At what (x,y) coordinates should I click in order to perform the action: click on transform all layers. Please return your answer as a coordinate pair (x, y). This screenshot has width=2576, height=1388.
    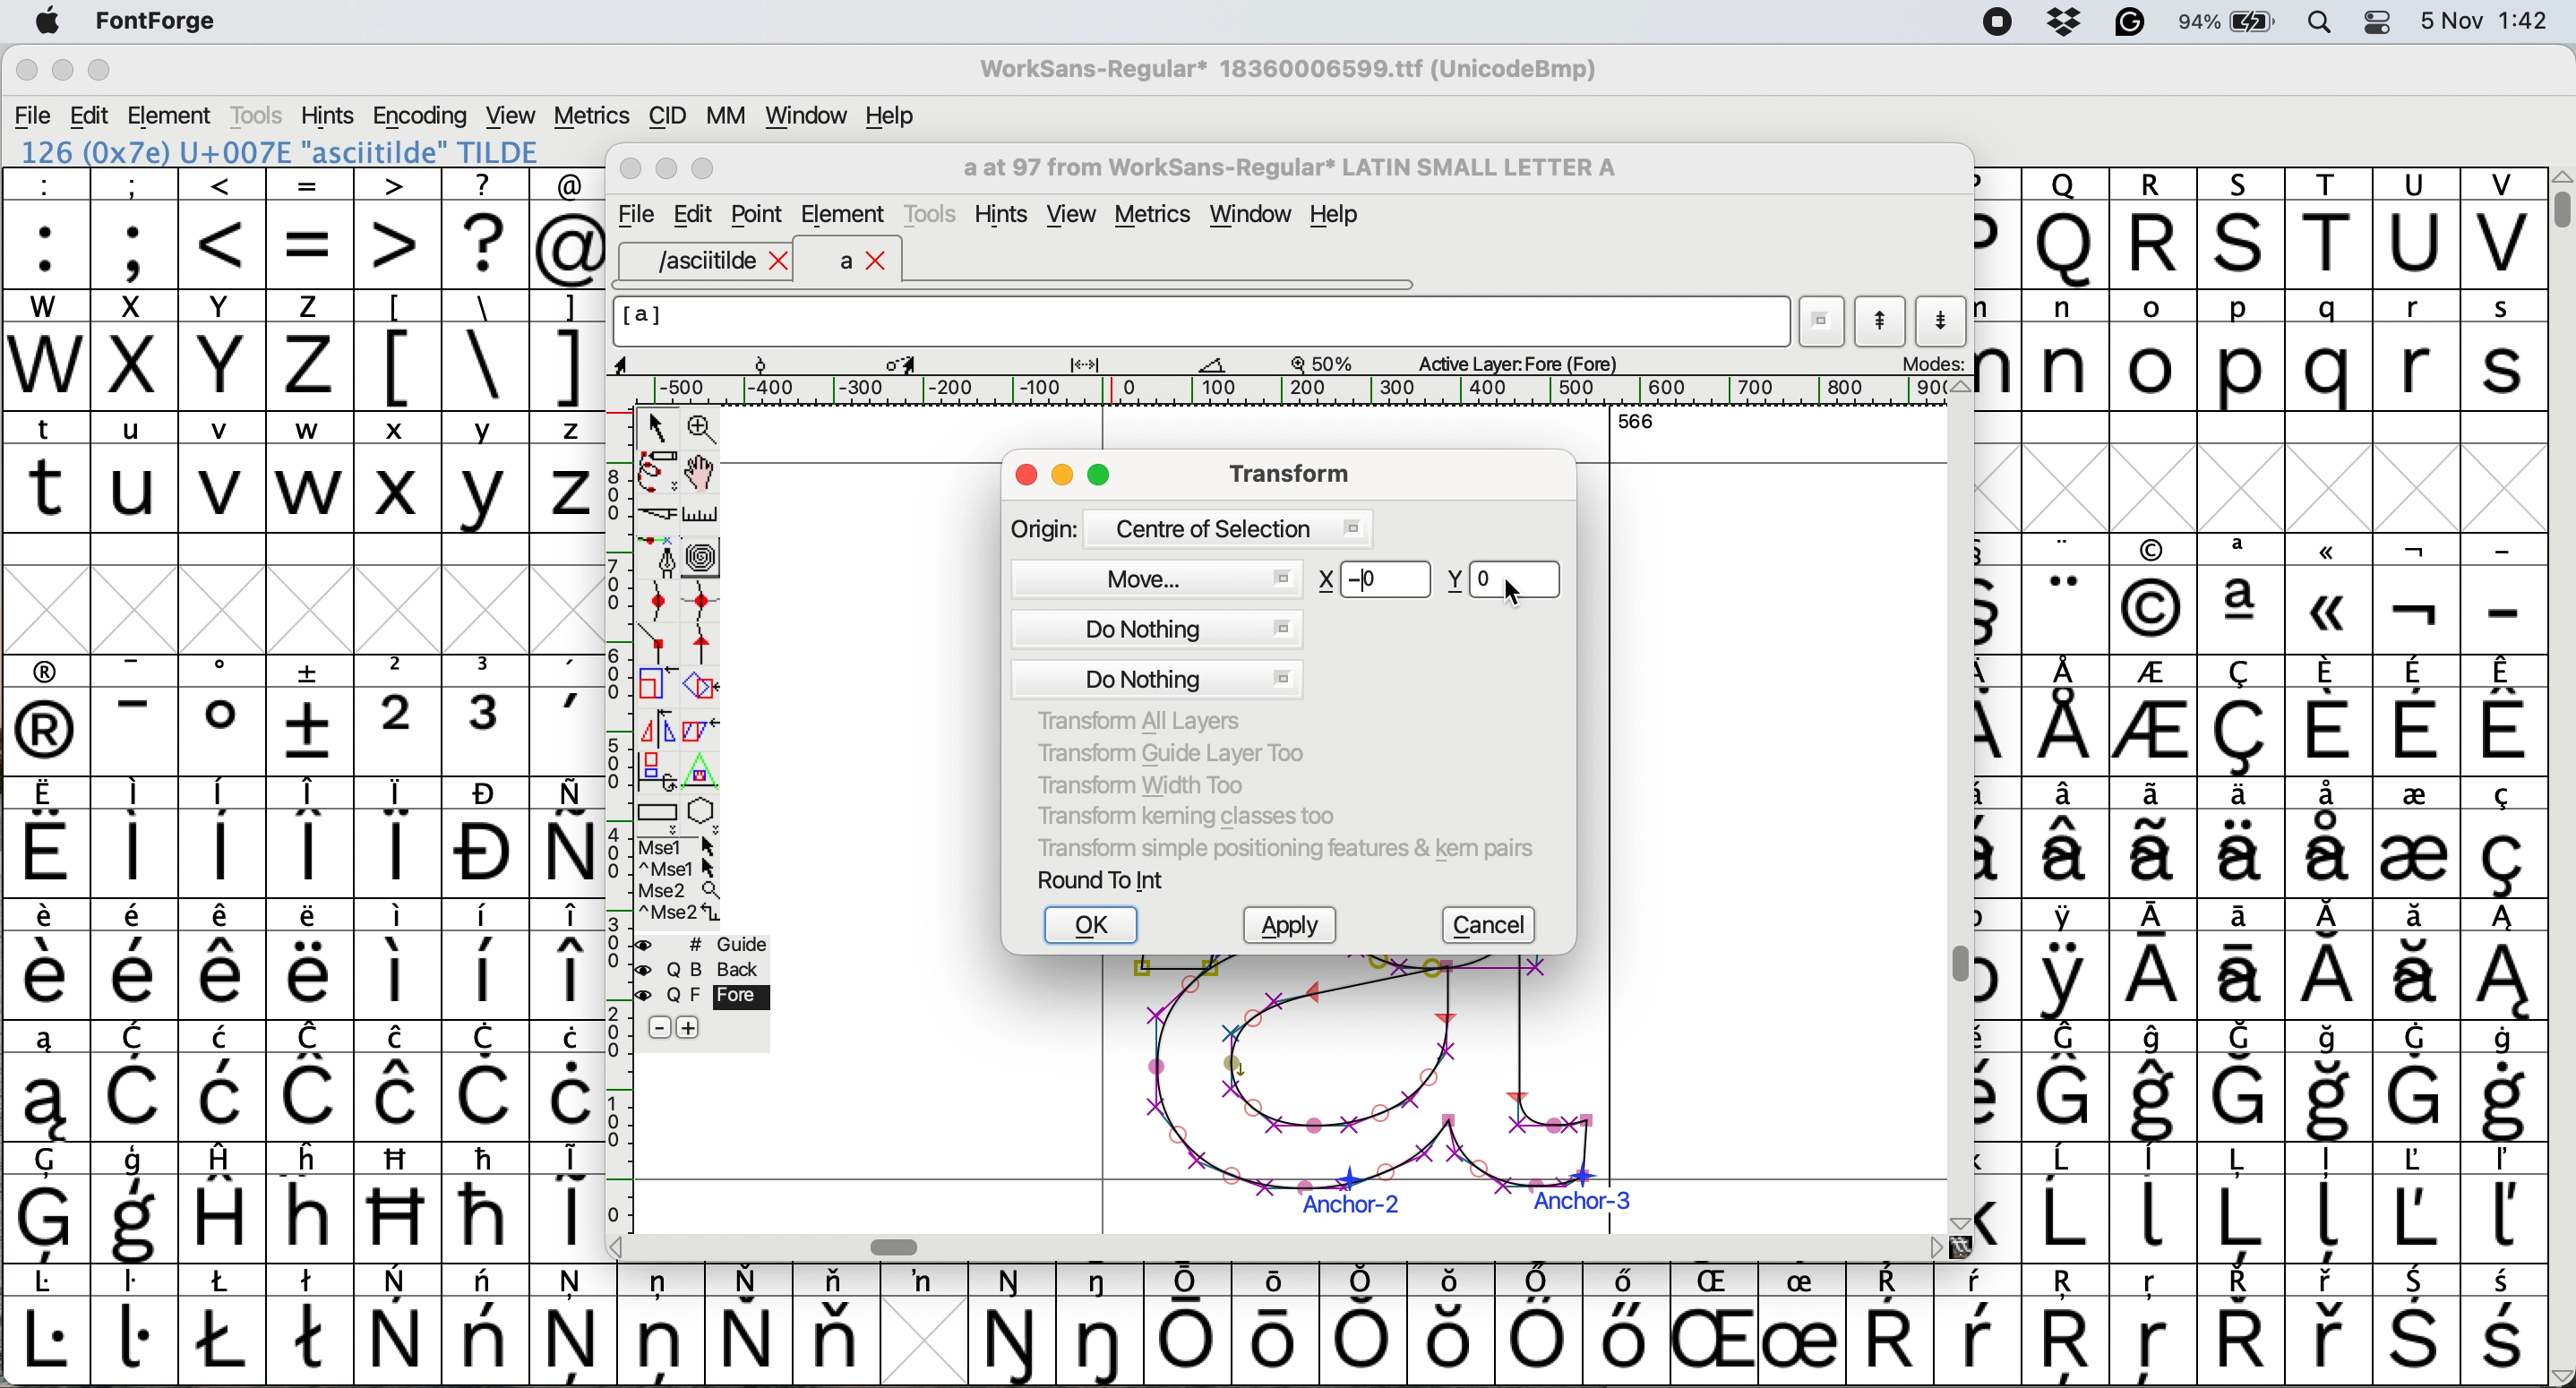
    Looking at the image, I should click on (1145, 721).